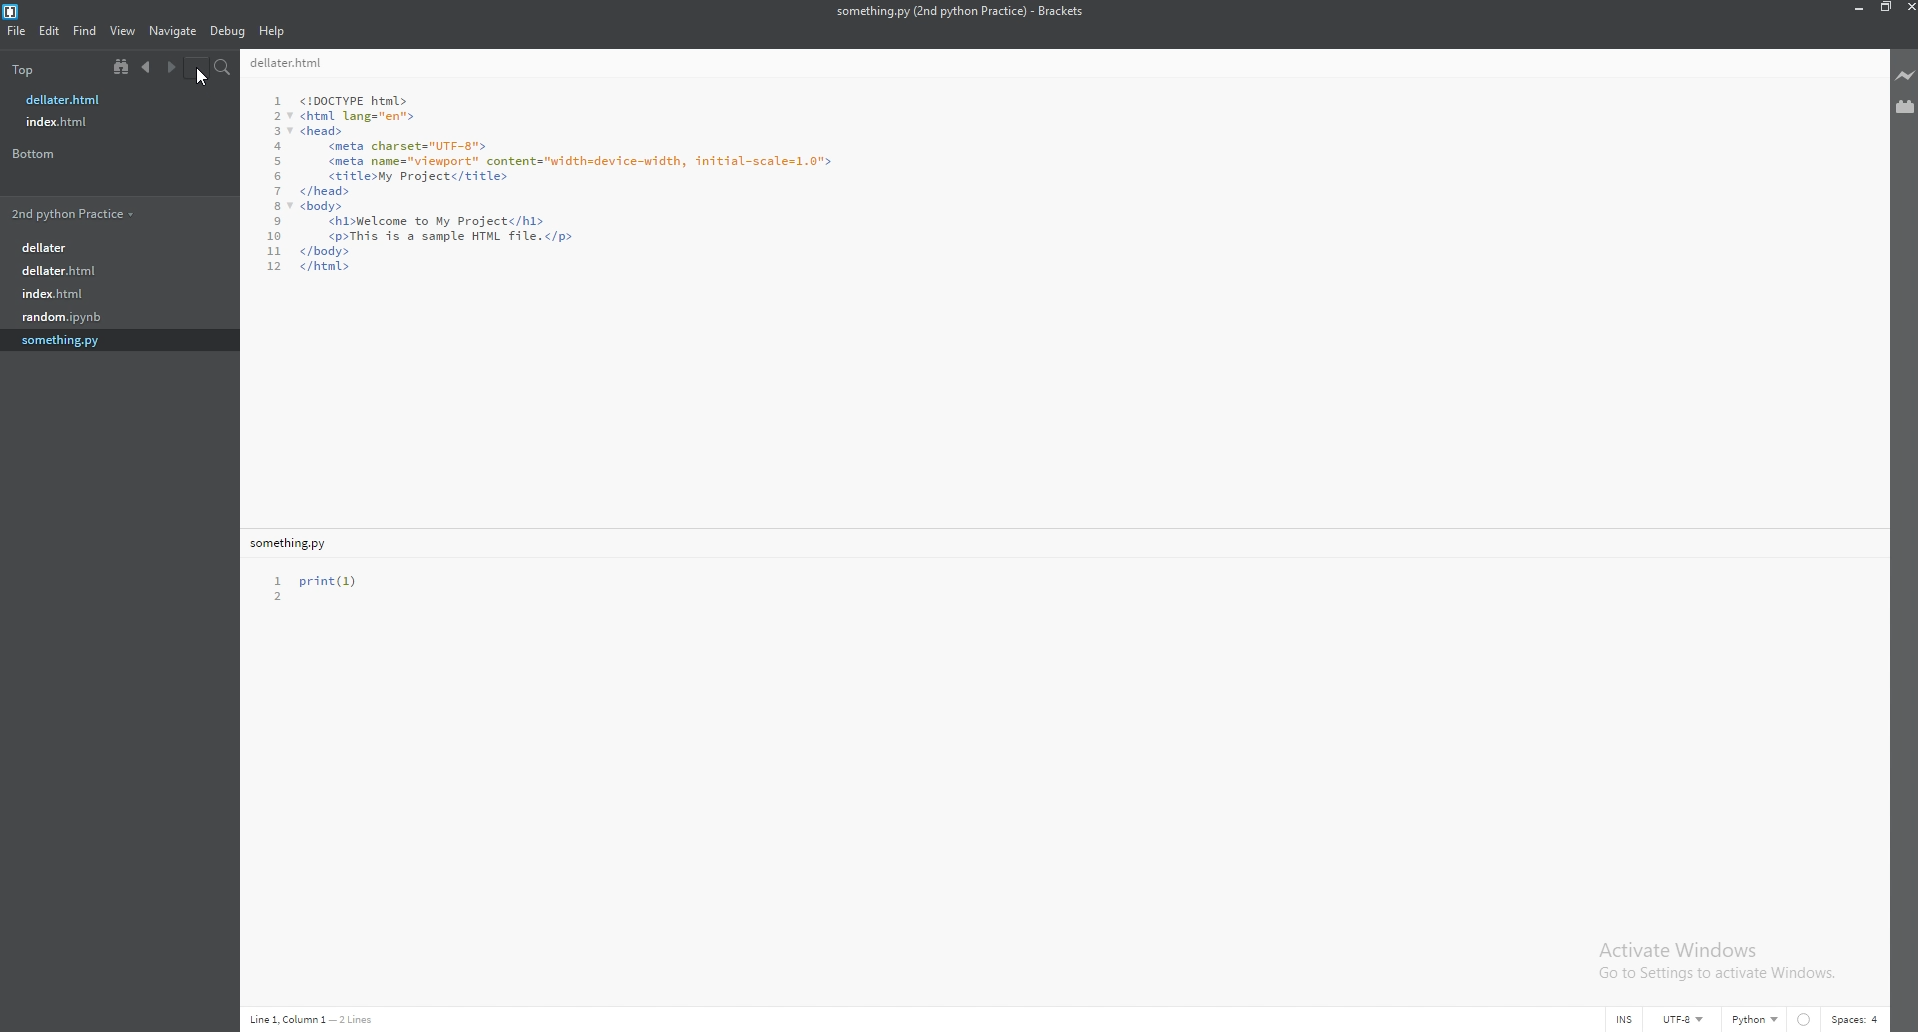 Image resolution: width=1918 pixels, height=1032 pixels. I want to click on file, so click(122, 341).